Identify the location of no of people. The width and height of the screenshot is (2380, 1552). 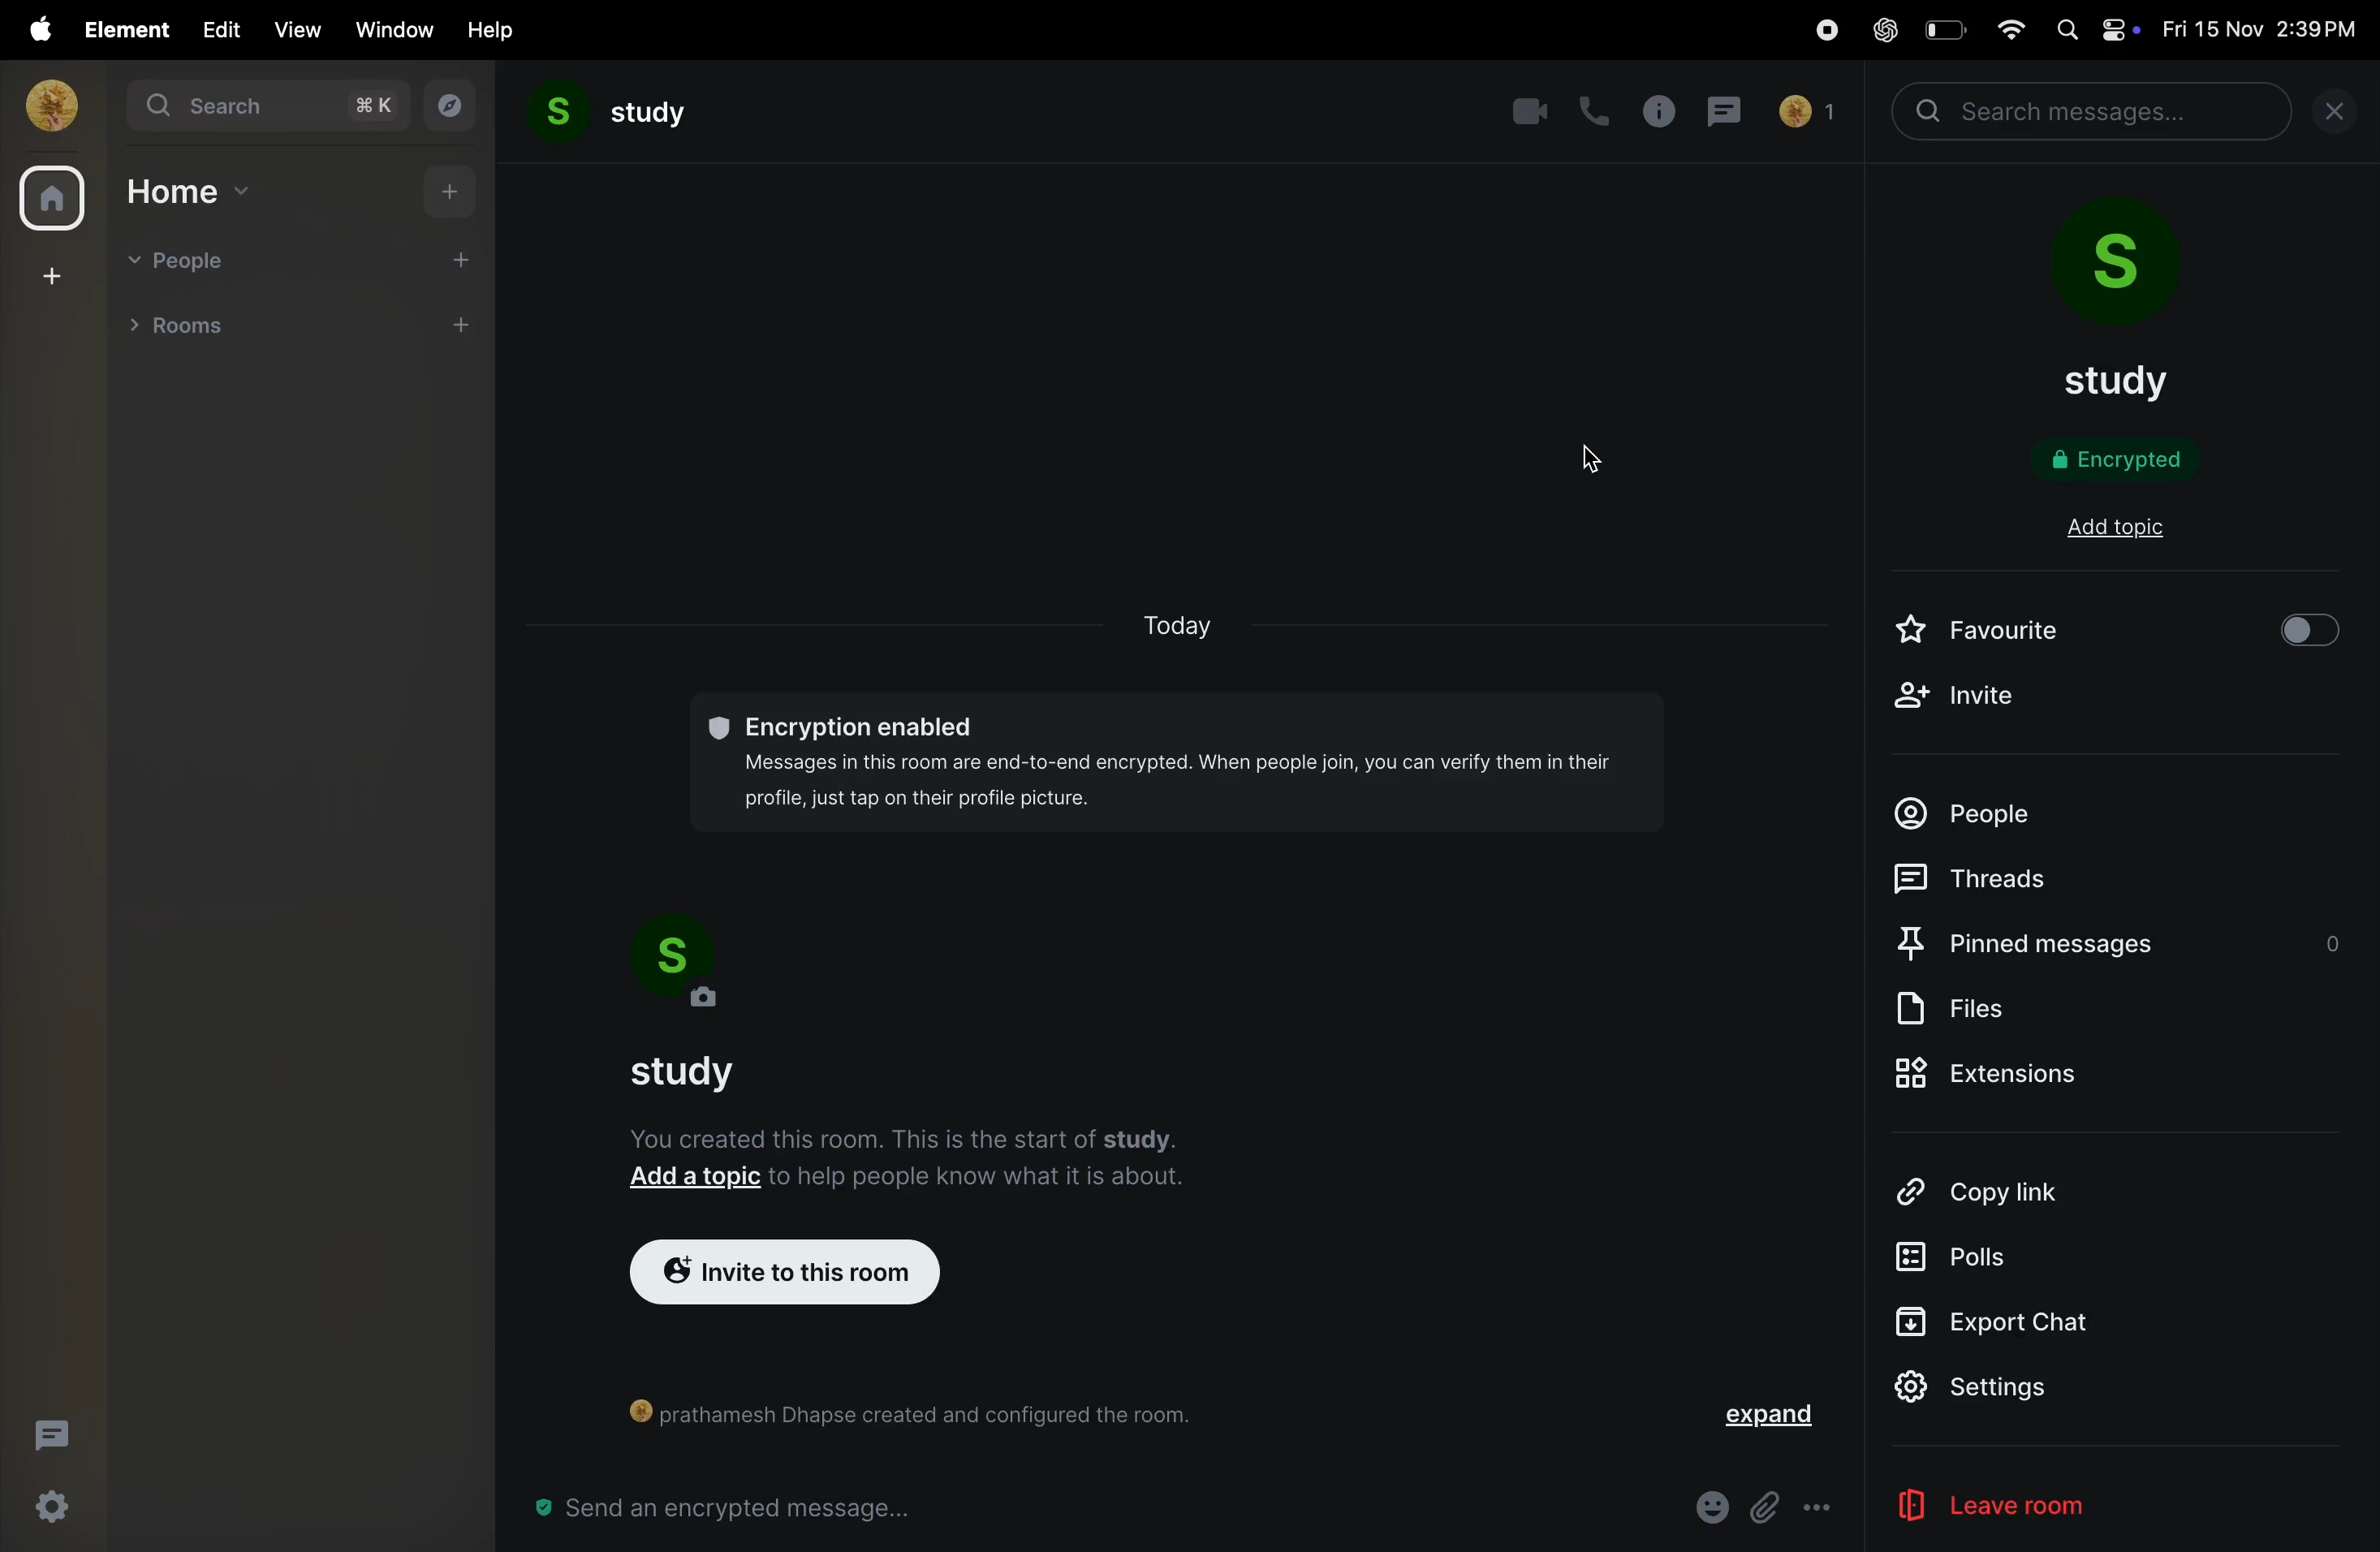
(1806, 115).